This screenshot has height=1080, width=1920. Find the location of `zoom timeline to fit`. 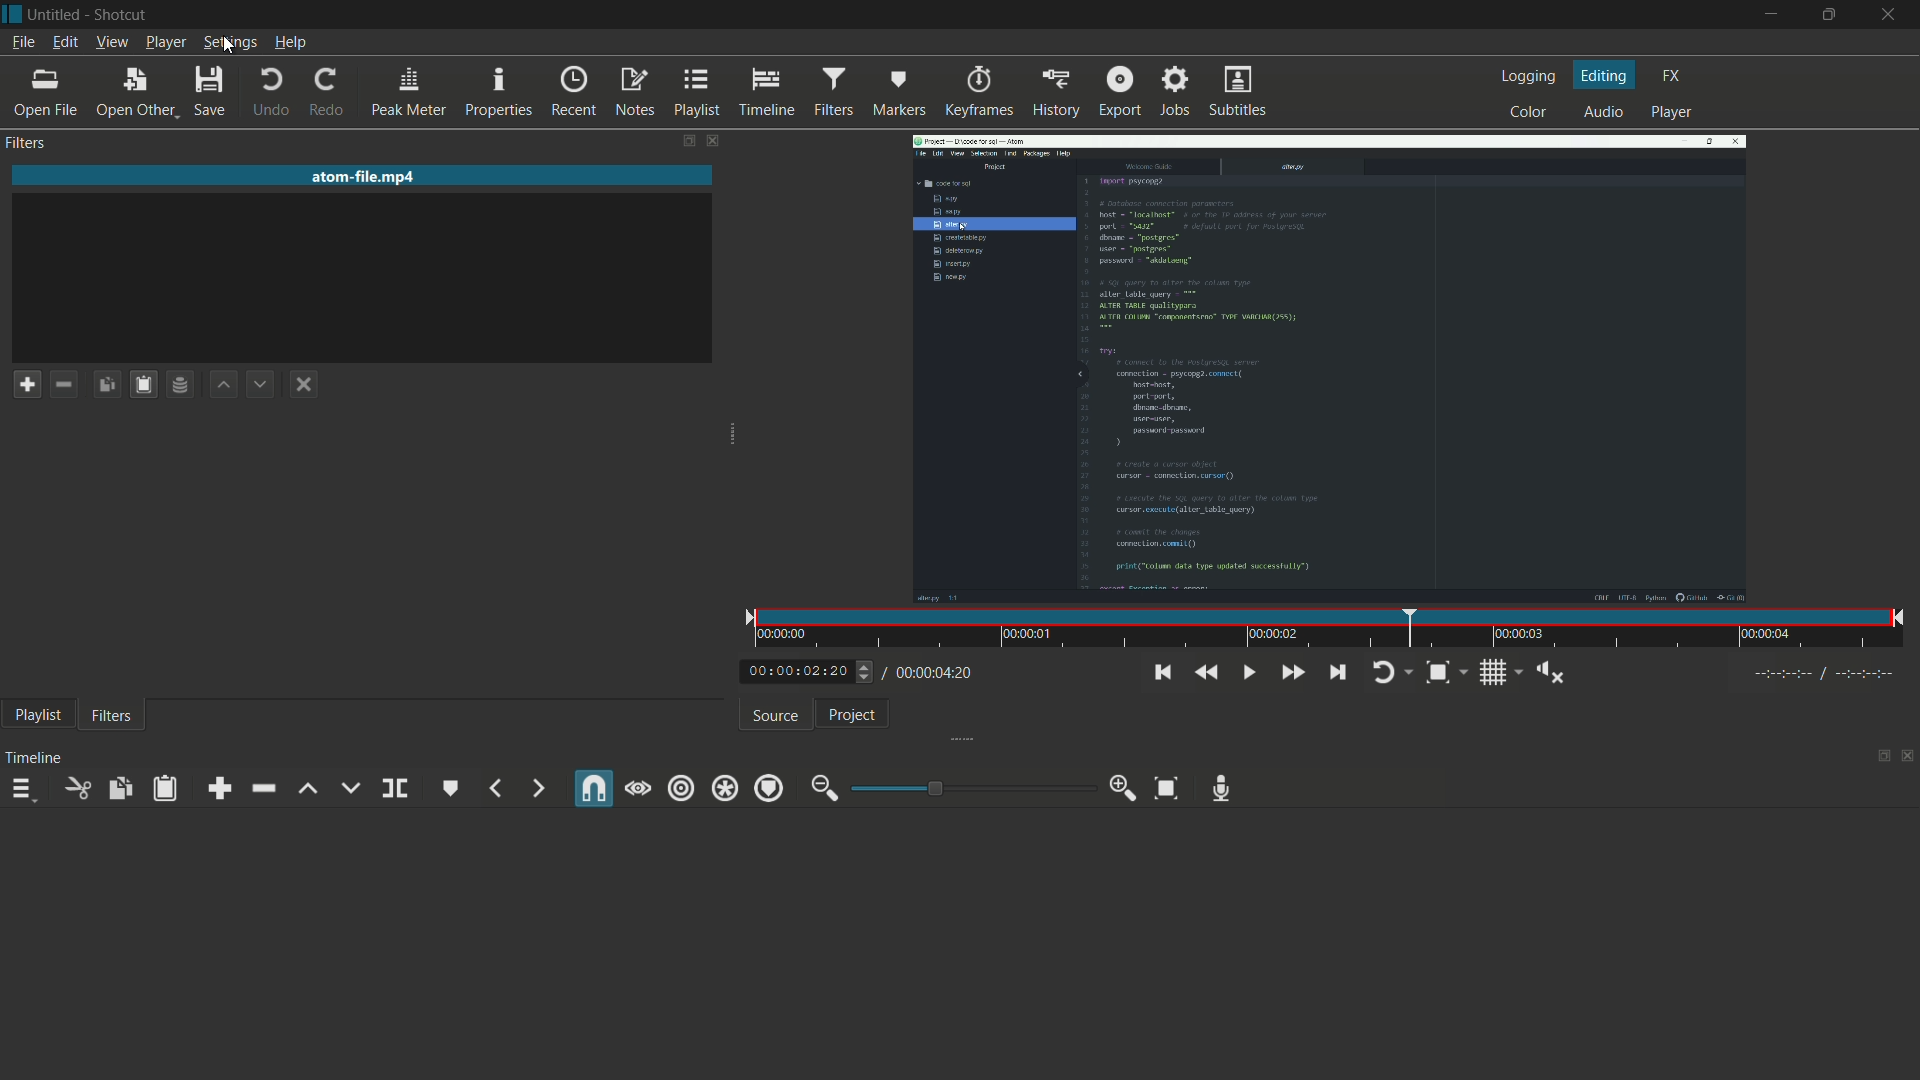

zoom timeline to fit is located at coordinates (1166, 789).